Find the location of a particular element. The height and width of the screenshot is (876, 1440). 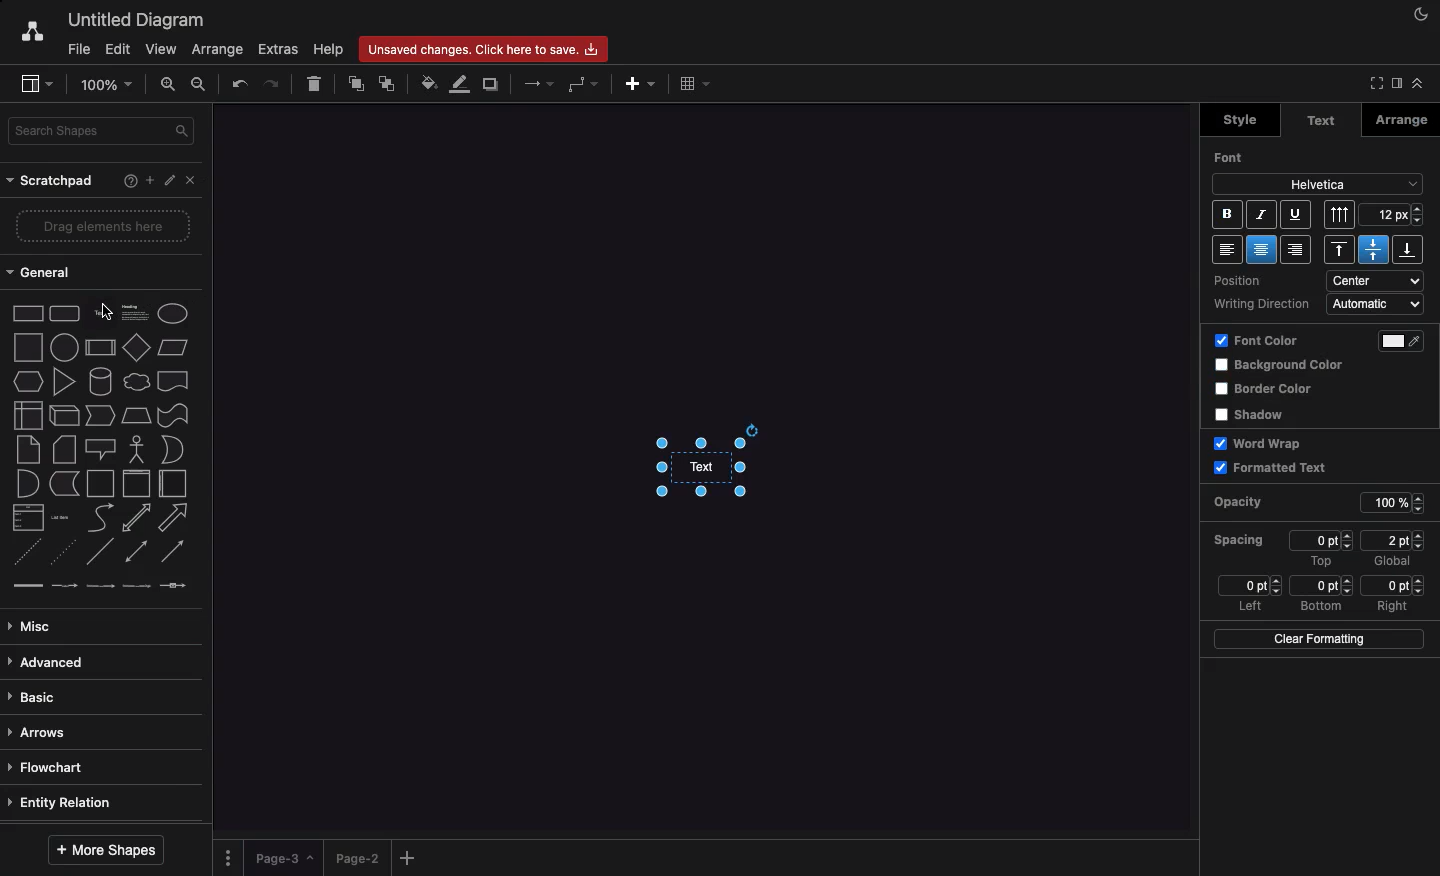

bidirectional connector  is located at coordinates (135, 551).